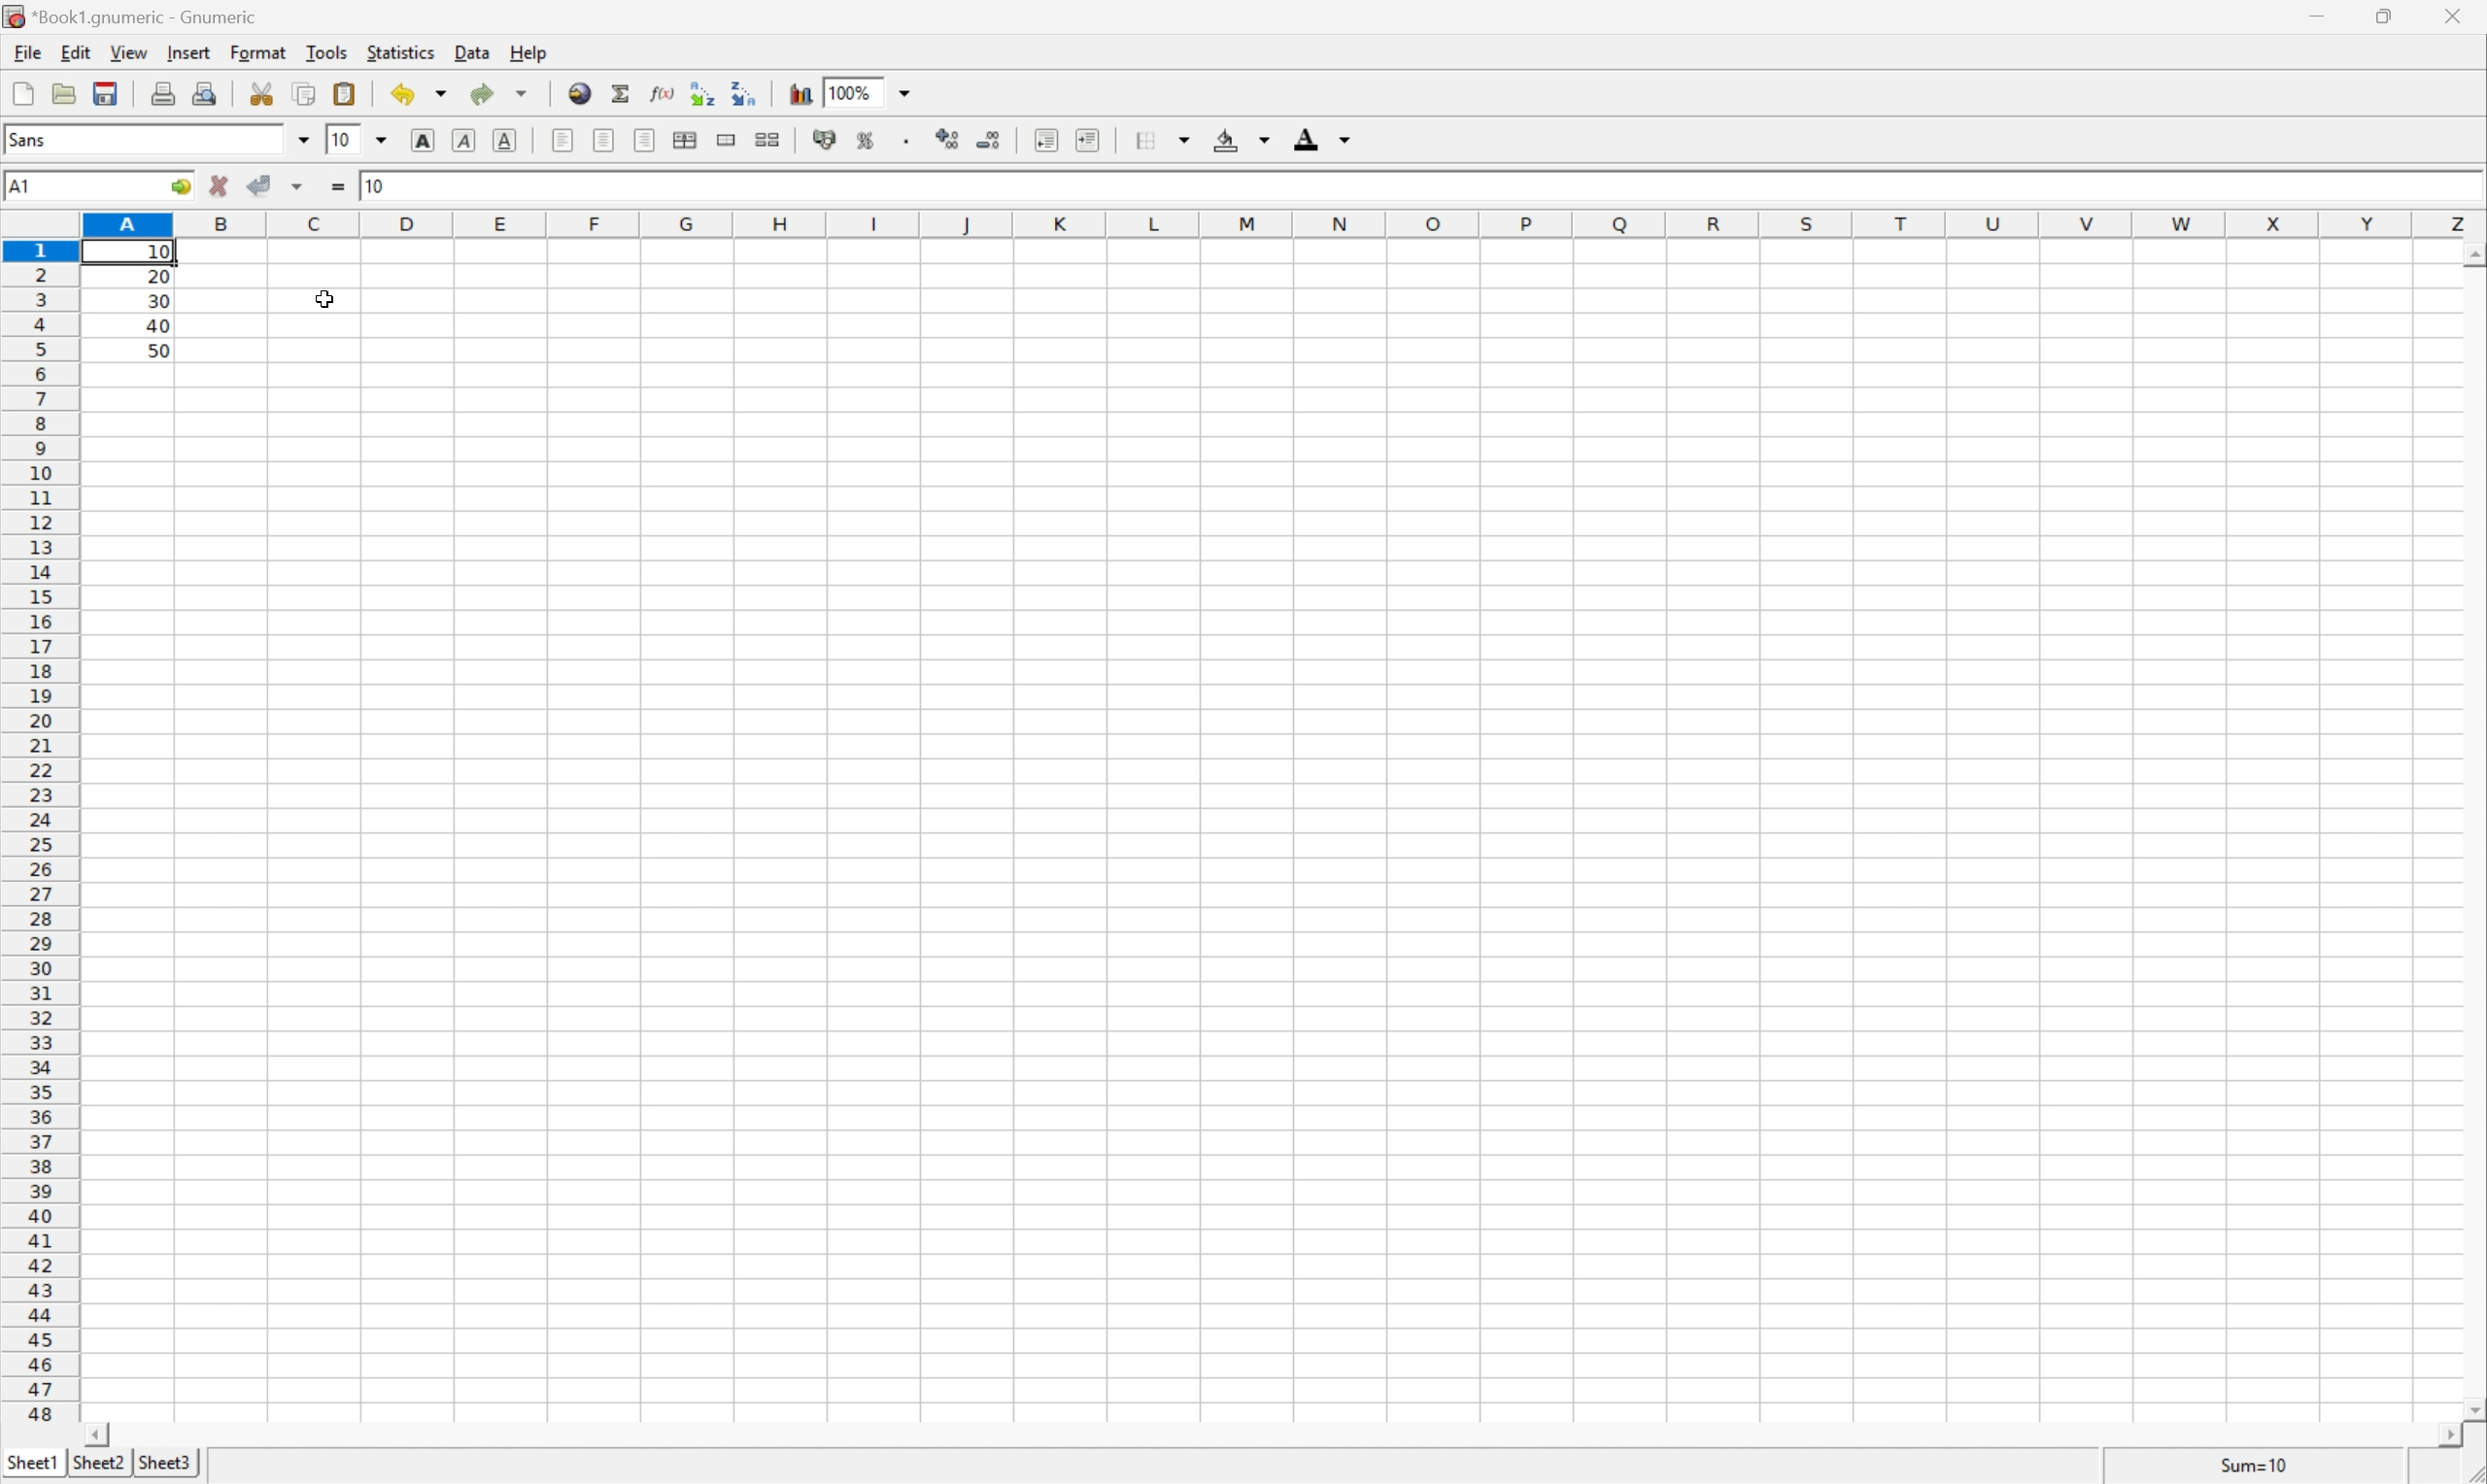 This screenshot has height=1484, width=2487. I want to click on Edit a function in current cell, so click(661, 91).